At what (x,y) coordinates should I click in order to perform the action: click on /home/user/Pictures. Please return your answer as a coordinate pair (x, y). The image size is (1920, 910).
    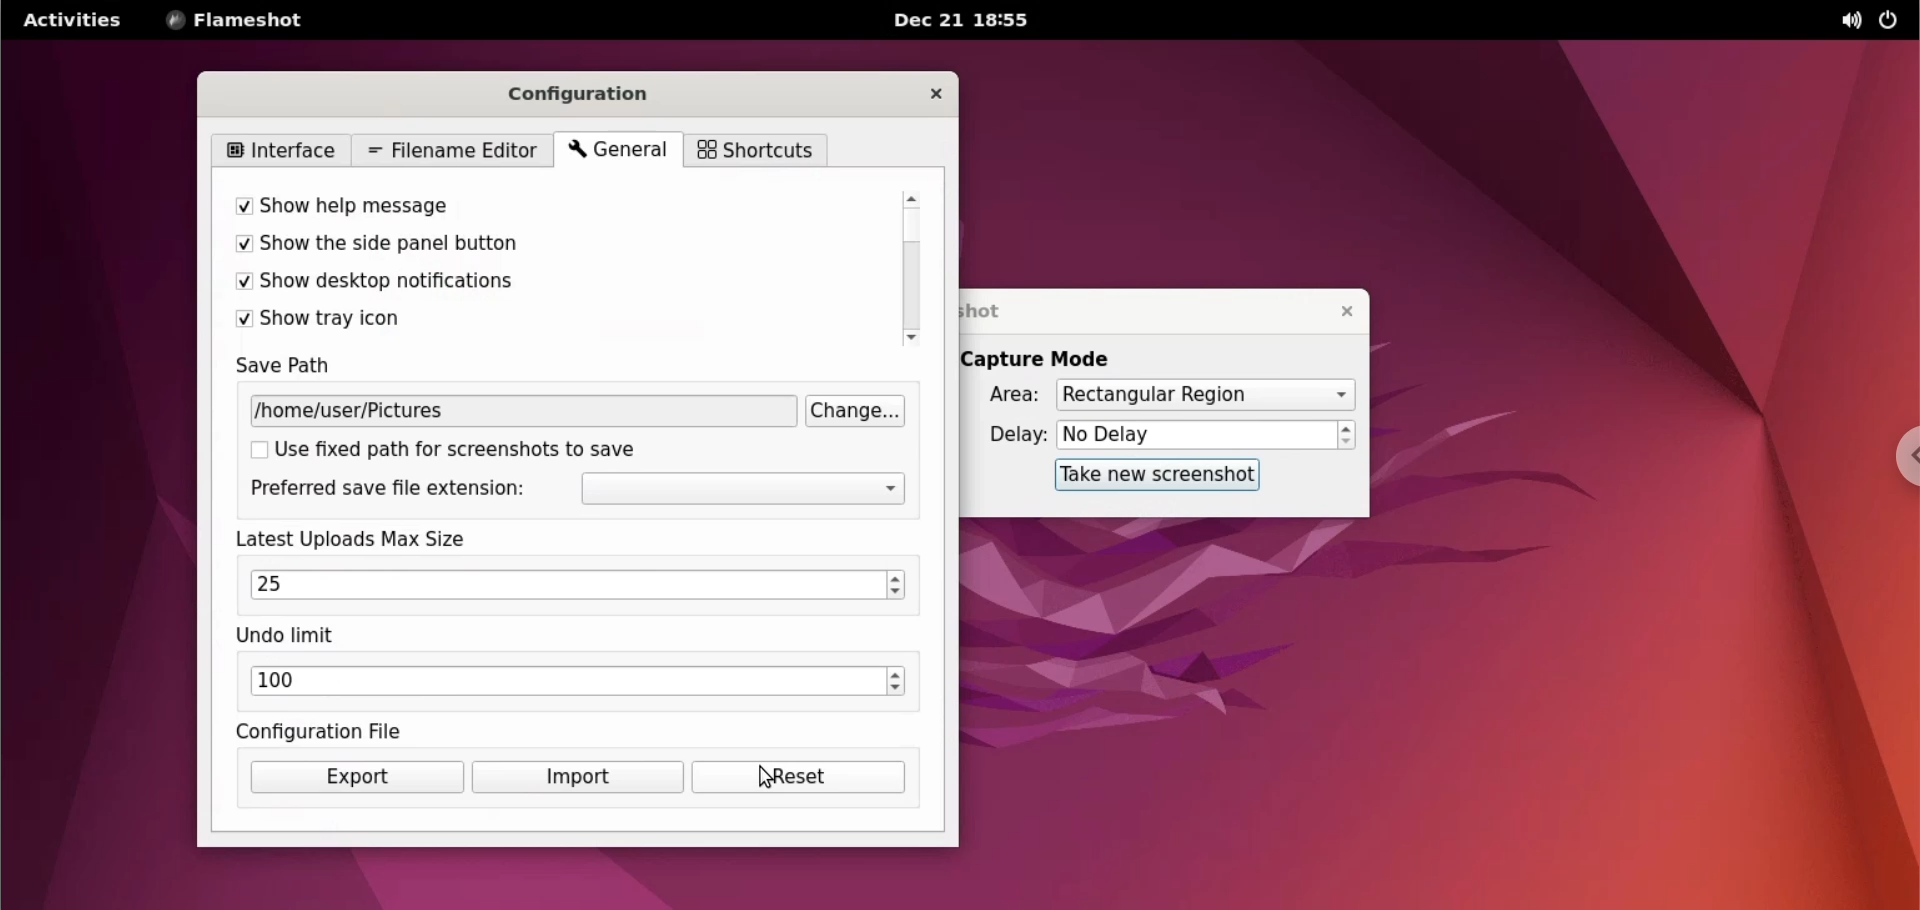
    Looking at the image, I should click on (476, 411).